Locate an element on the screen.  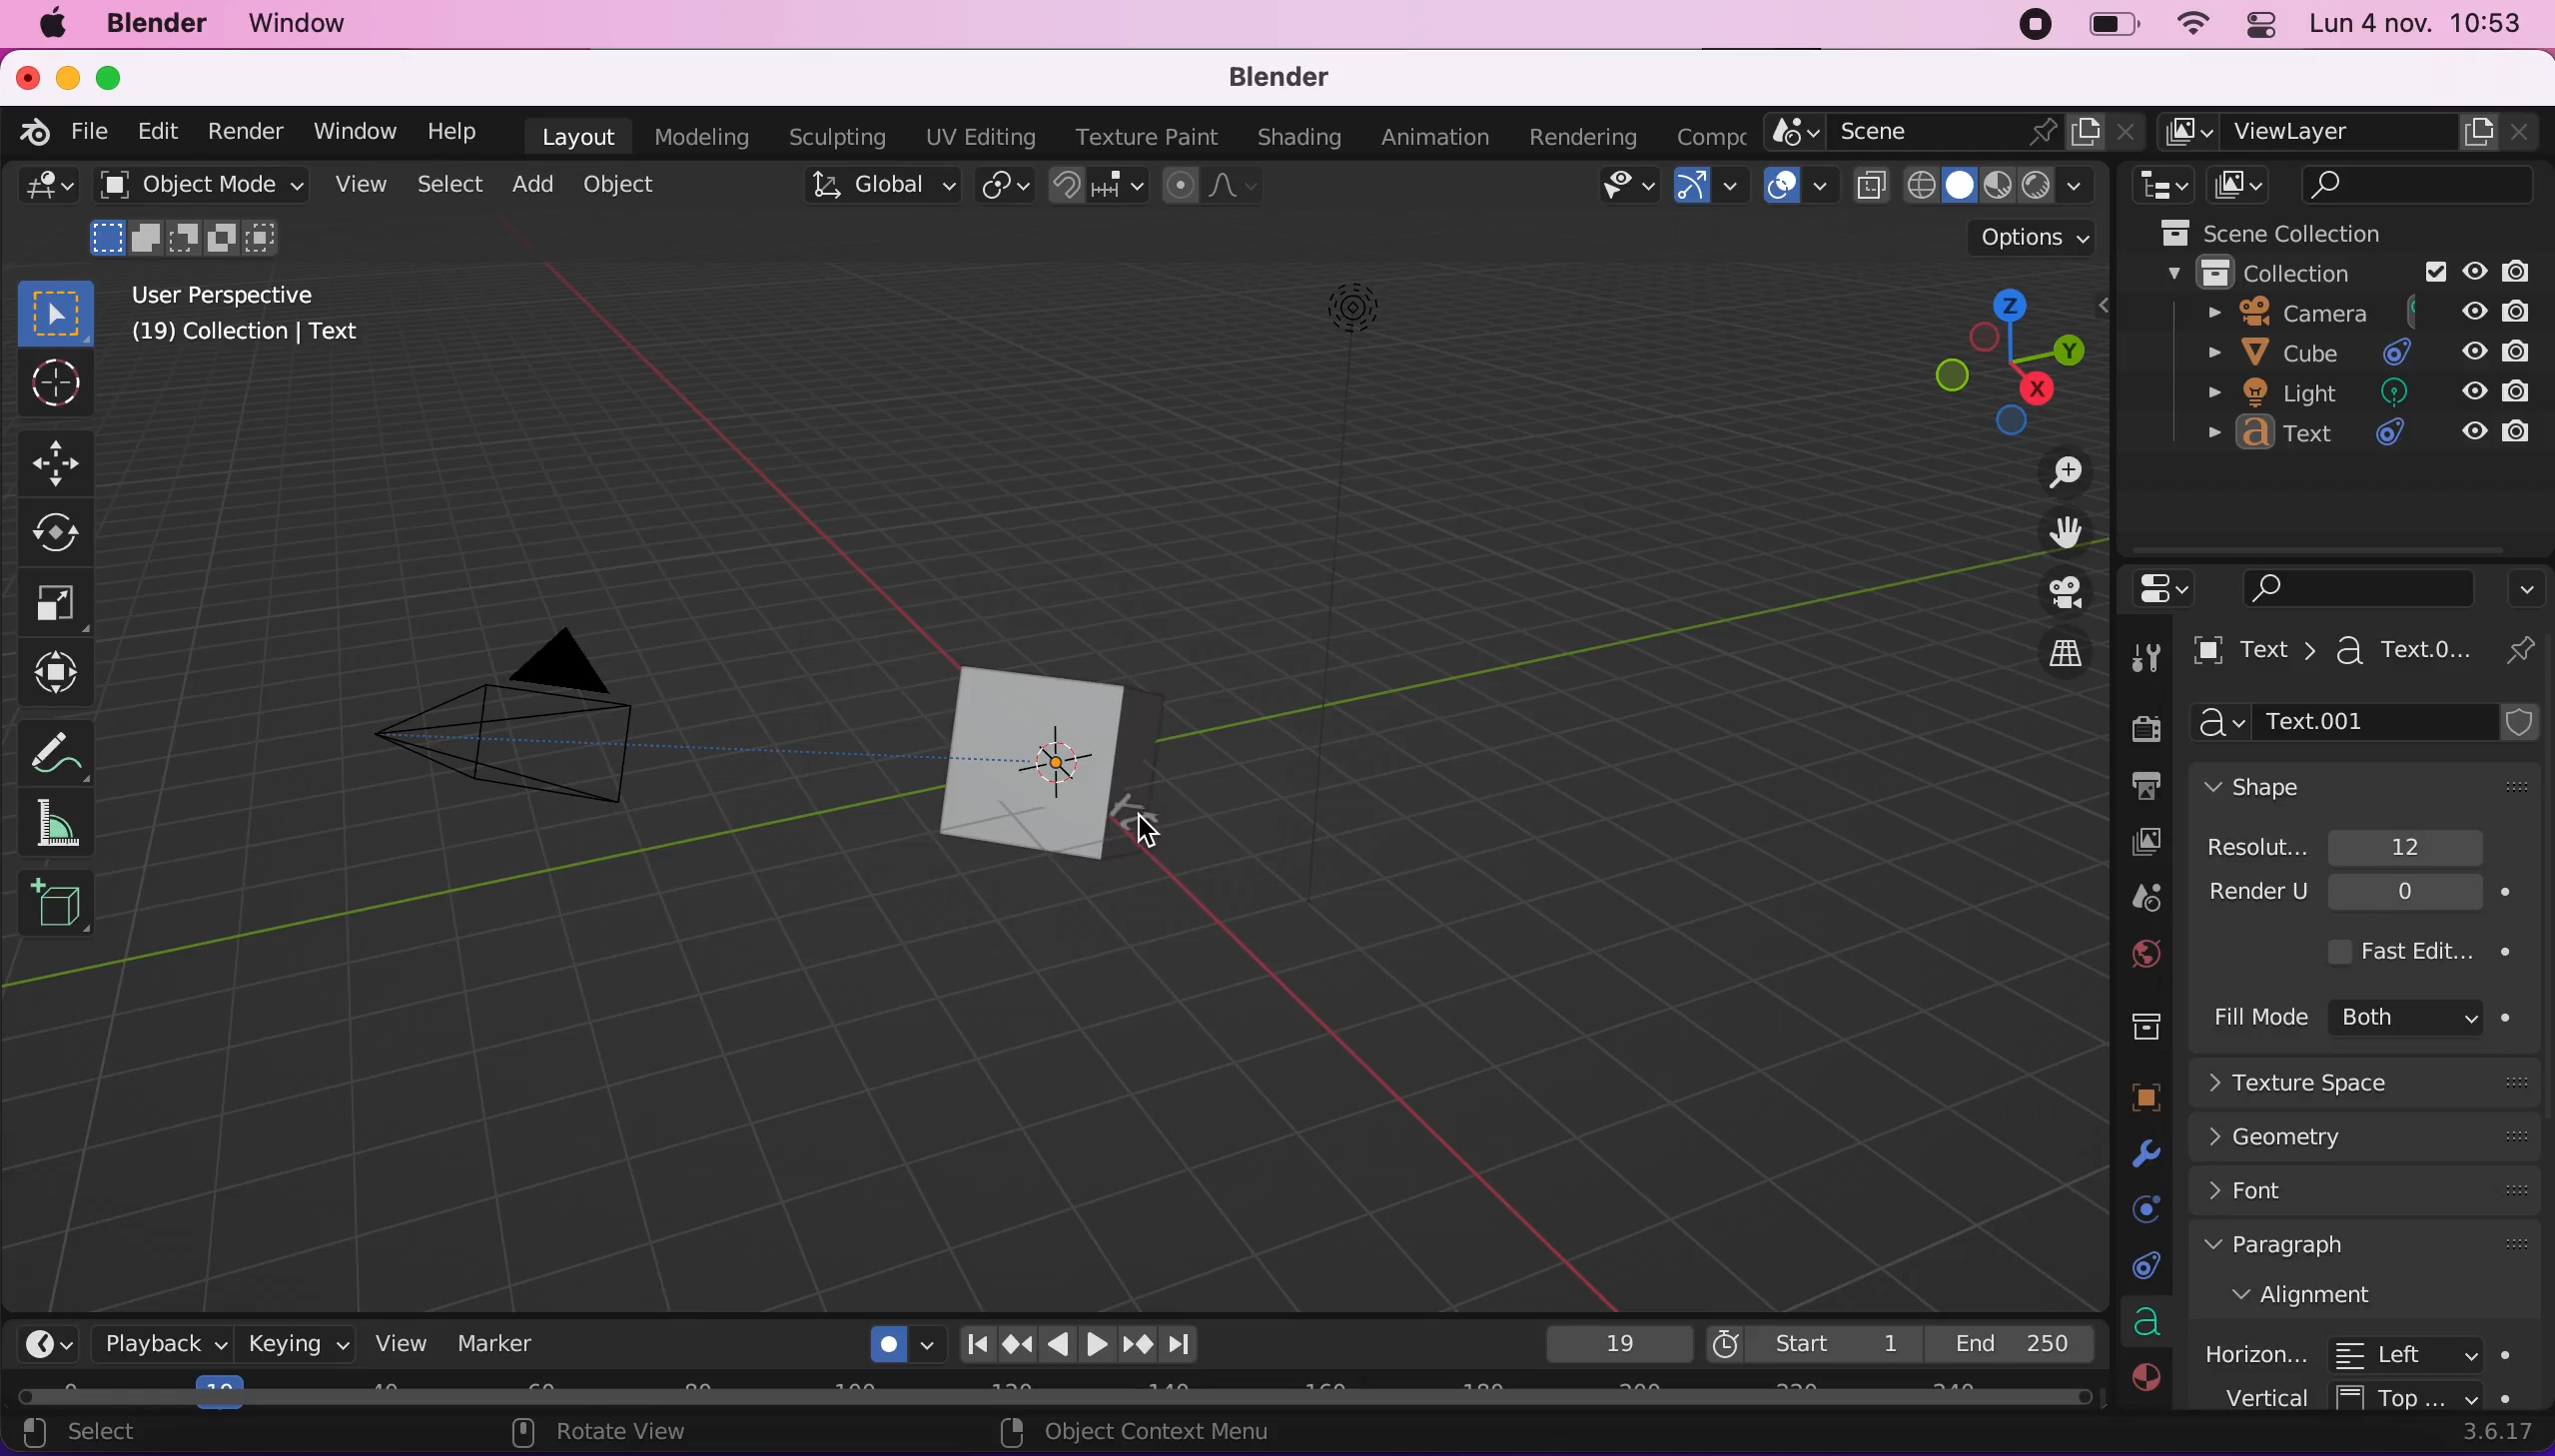
render is located at coordinates (248, 132).